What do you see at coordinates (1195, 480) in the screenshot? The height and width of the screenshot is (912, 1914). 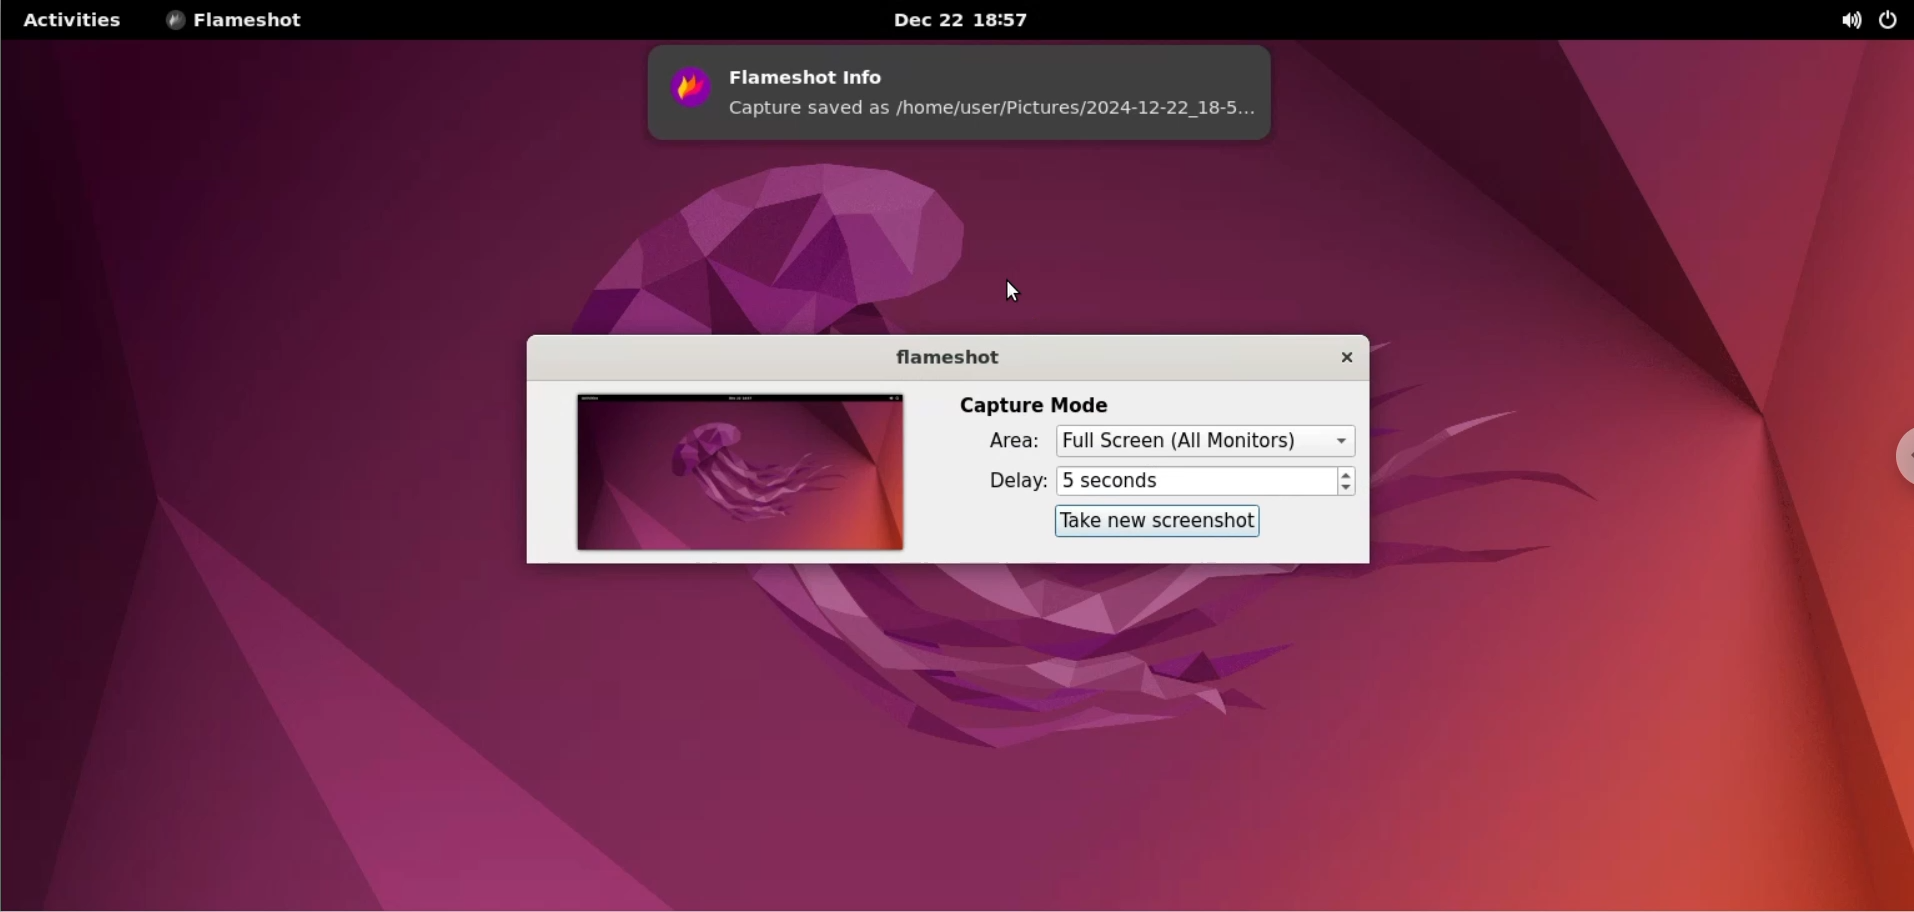 I see `5 seconds` at bounding box center [1195, 480].